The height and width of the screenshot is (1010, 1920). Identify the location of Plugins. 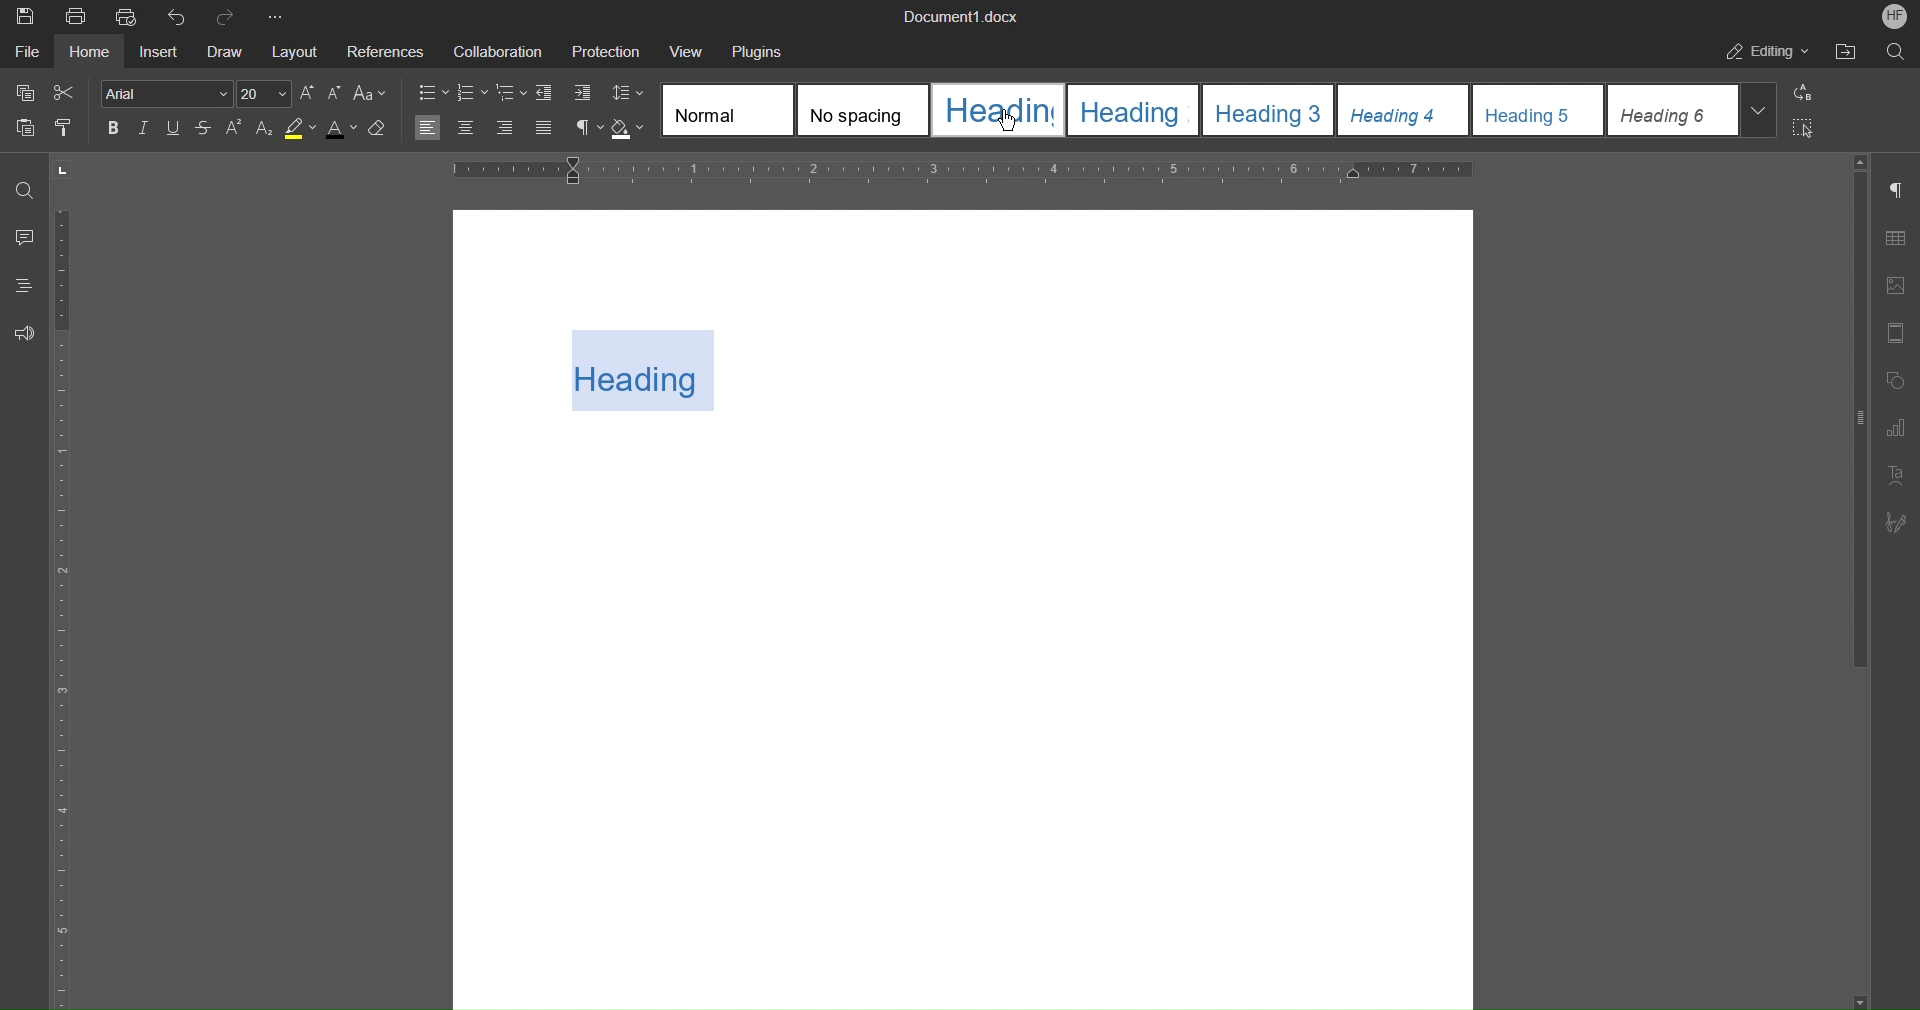
(760, 50).